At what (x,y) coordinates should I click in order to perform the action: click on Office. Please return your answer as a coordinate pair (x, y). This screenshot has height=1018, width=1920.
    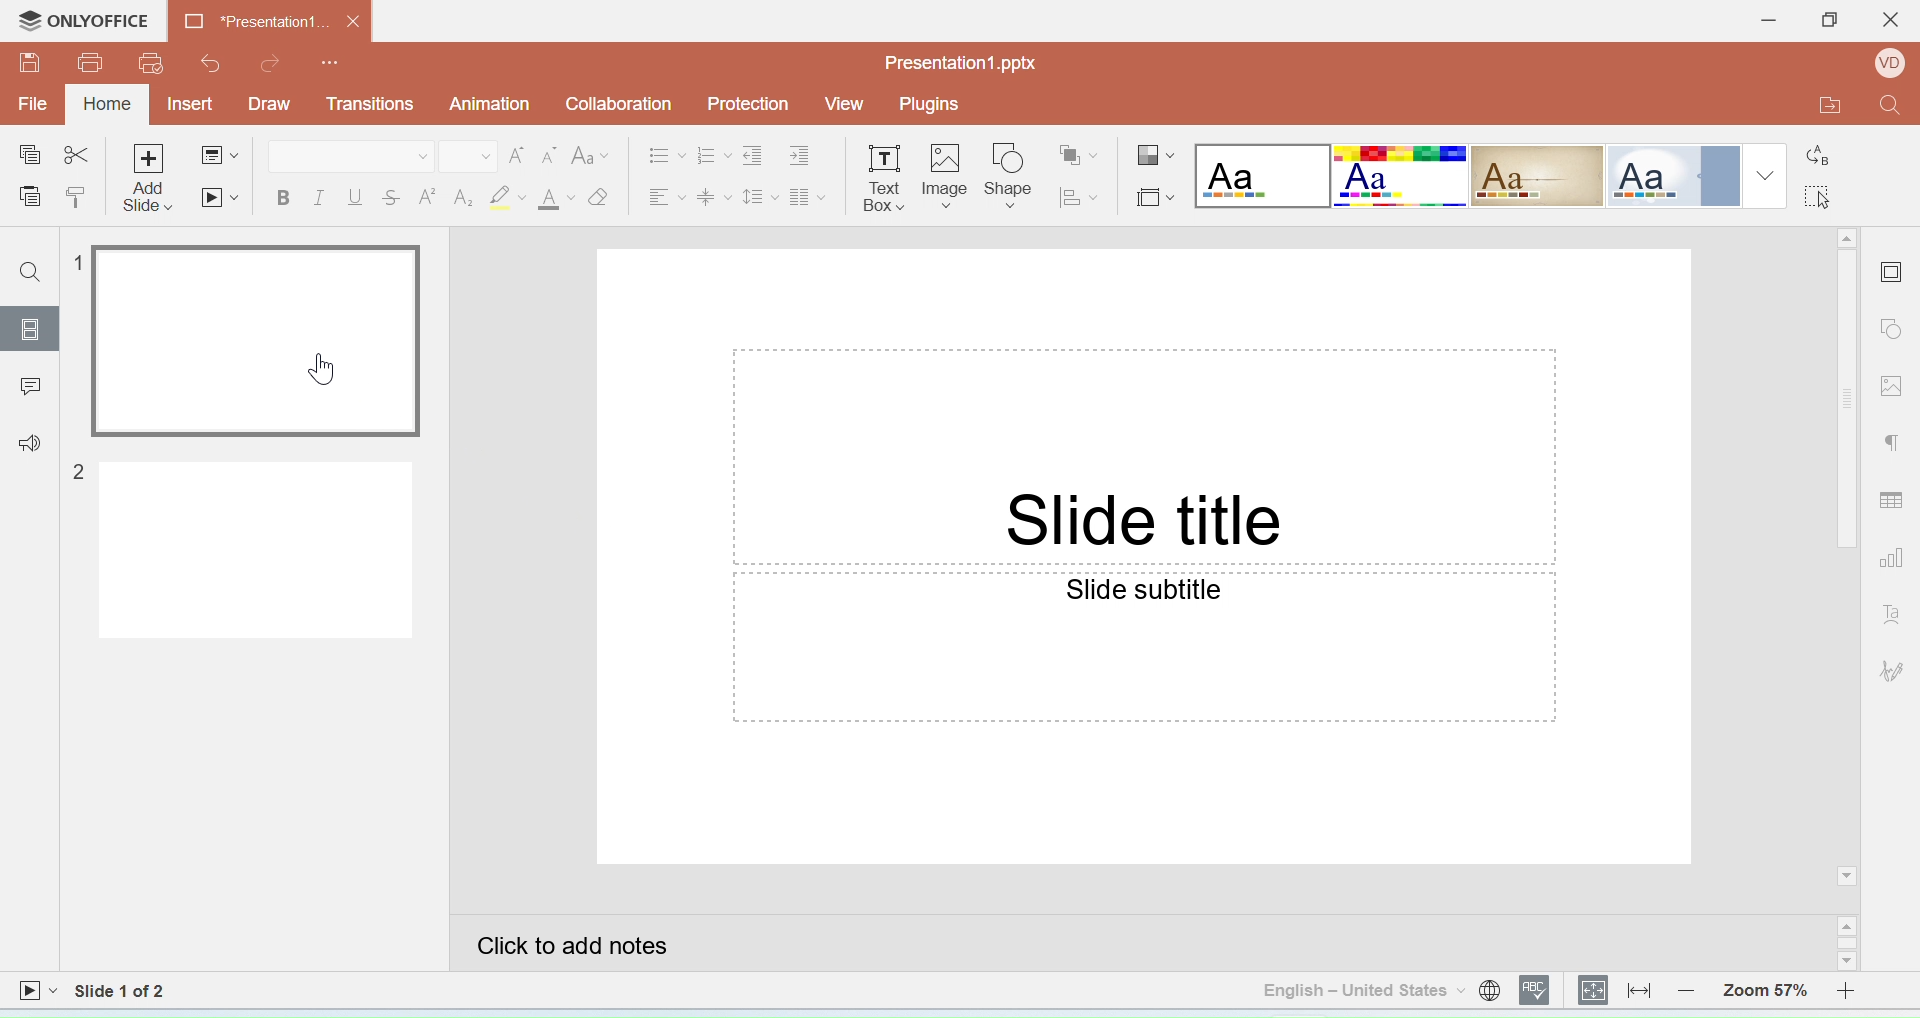
    Looking at the image, I should click on (1671, 176).